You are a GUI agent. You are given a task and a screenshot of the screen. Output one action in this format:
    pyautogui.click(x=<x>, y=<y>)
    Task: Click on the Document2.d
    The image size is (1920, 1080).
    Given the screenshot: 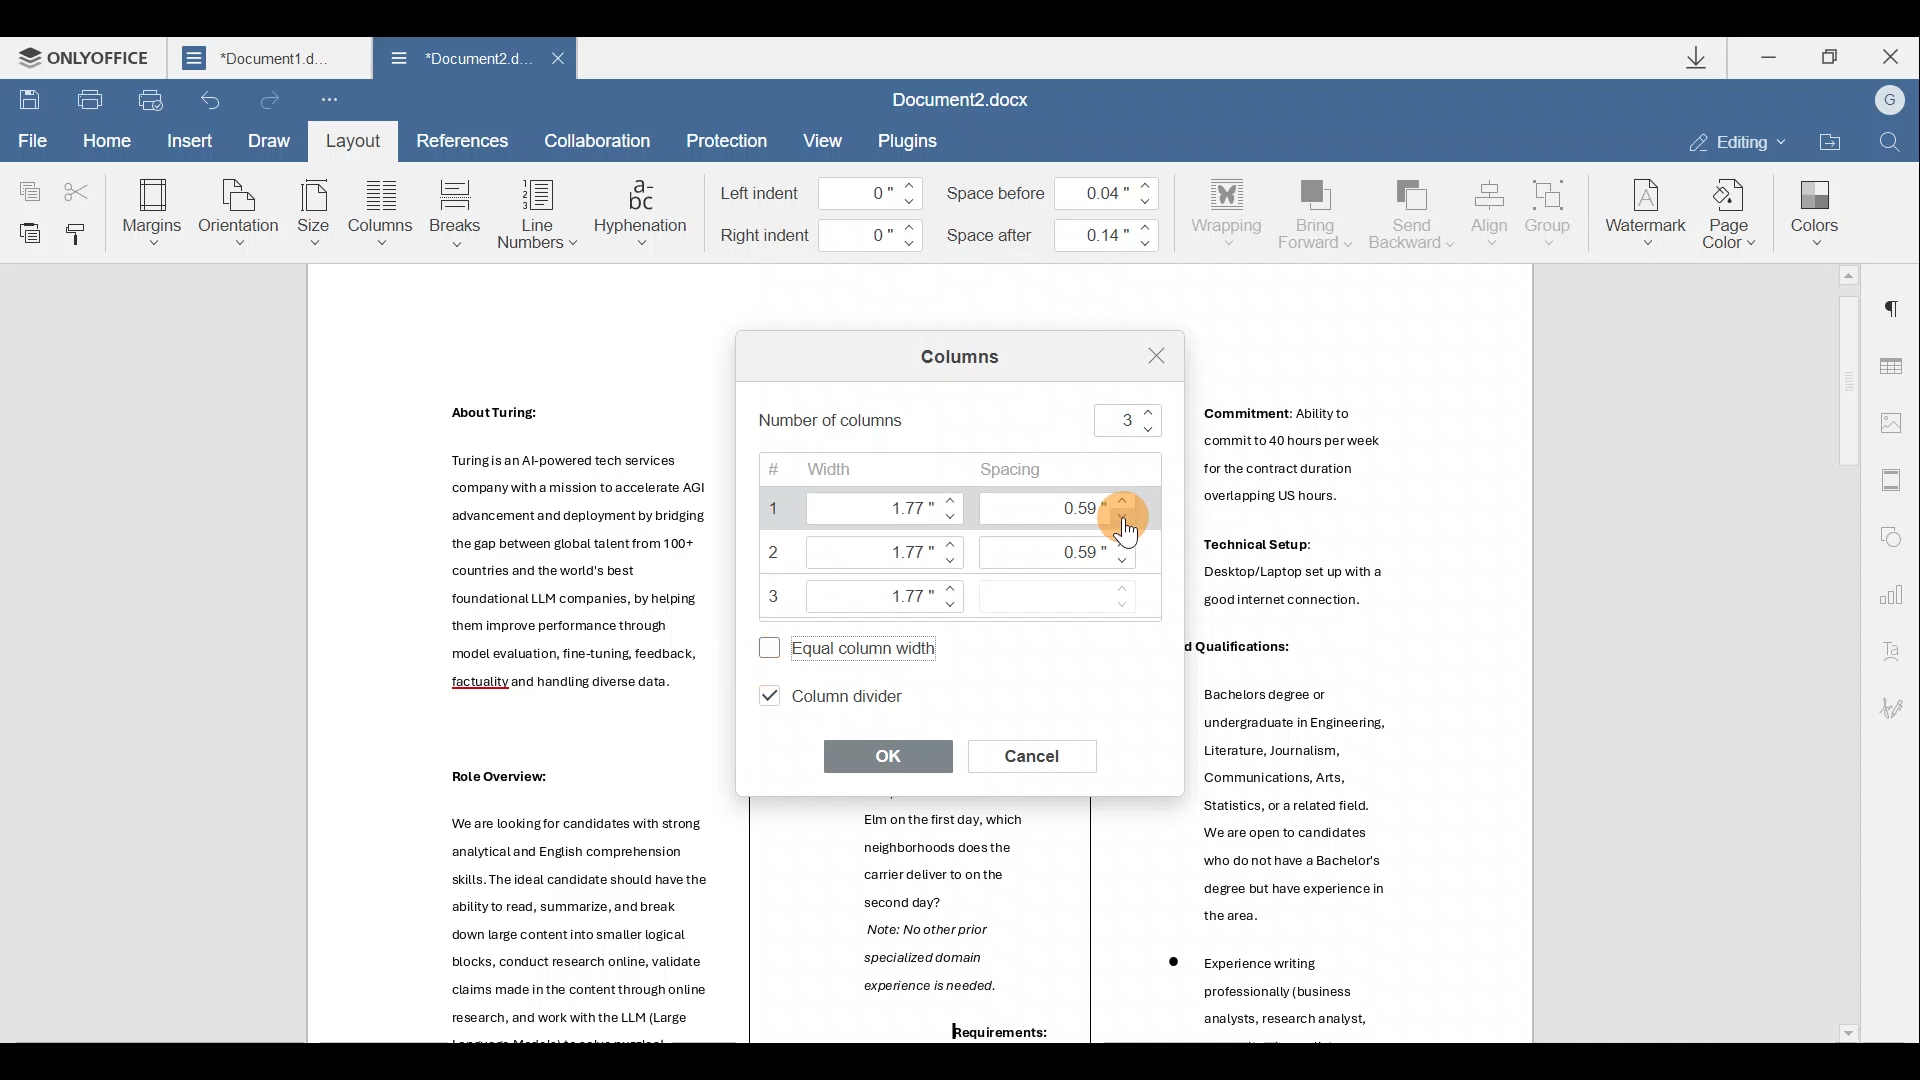 What is the action you would take?
    pyautogui.click(x=458, y=63)
    